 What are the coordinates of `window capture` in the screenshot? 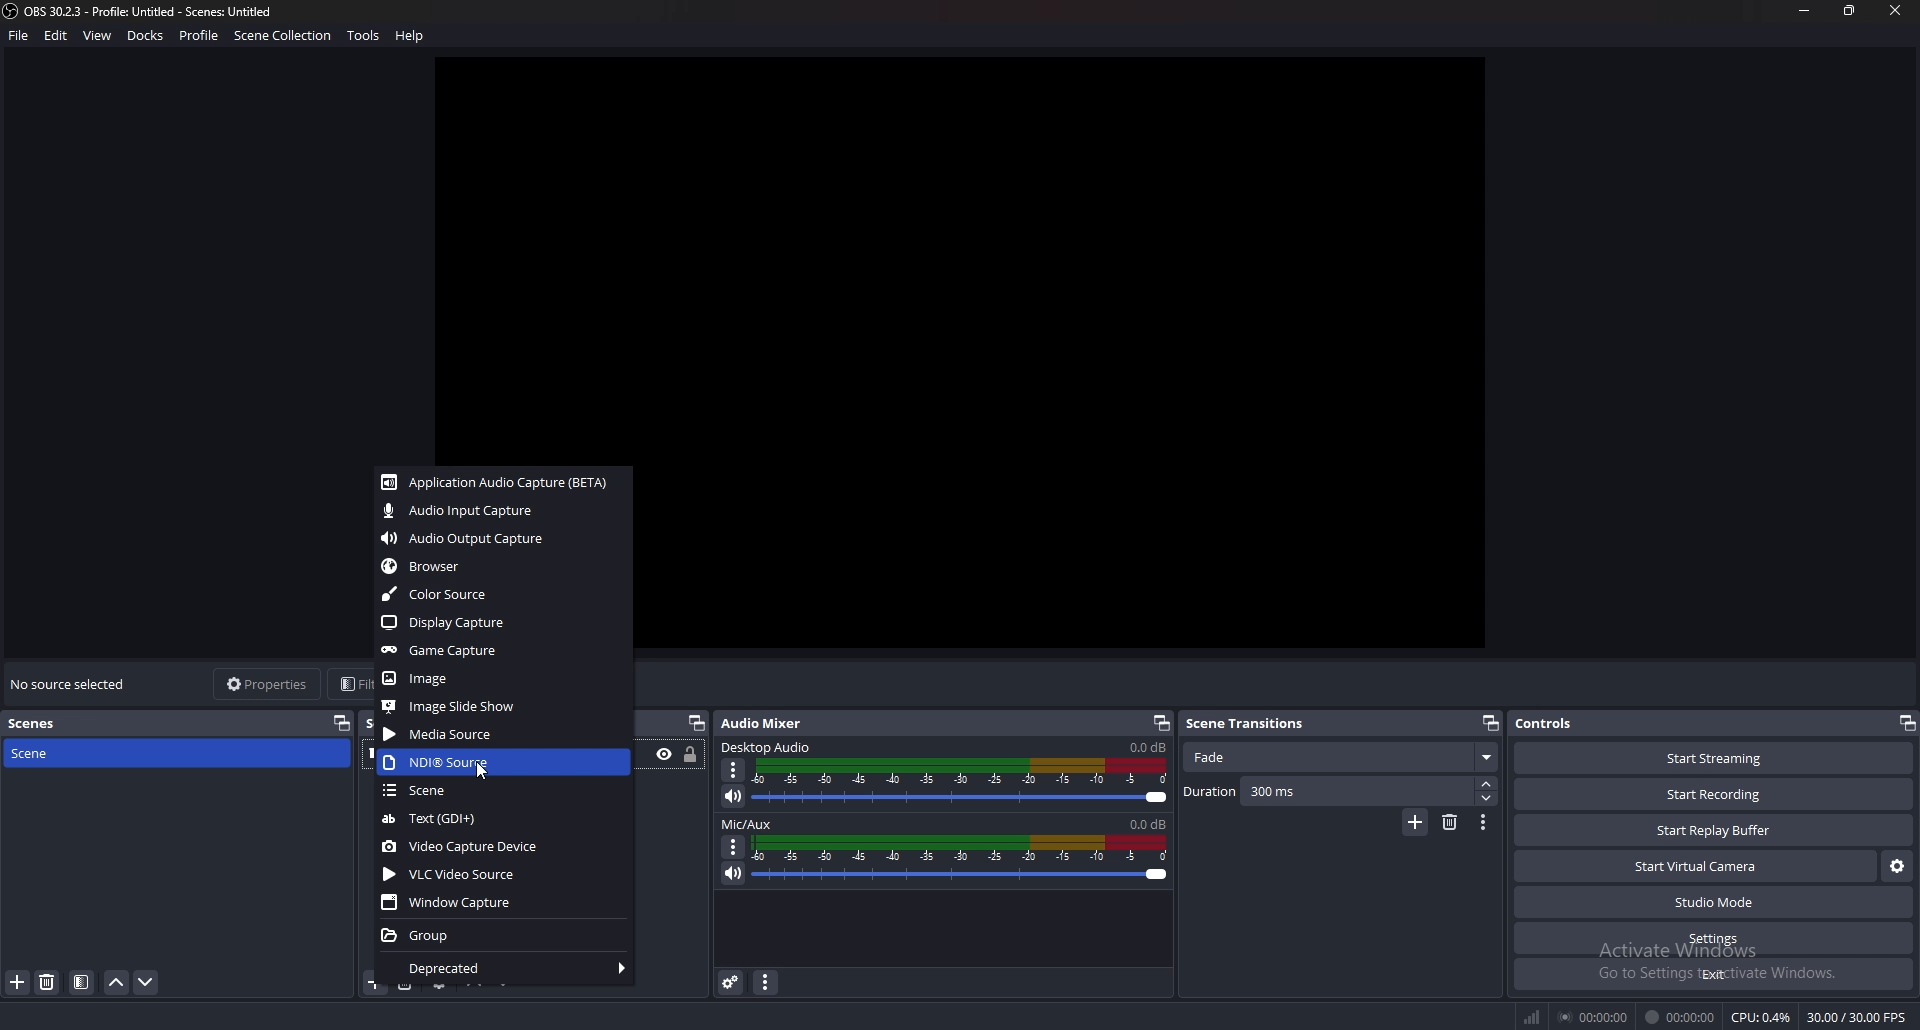 It's located at (503, 901).